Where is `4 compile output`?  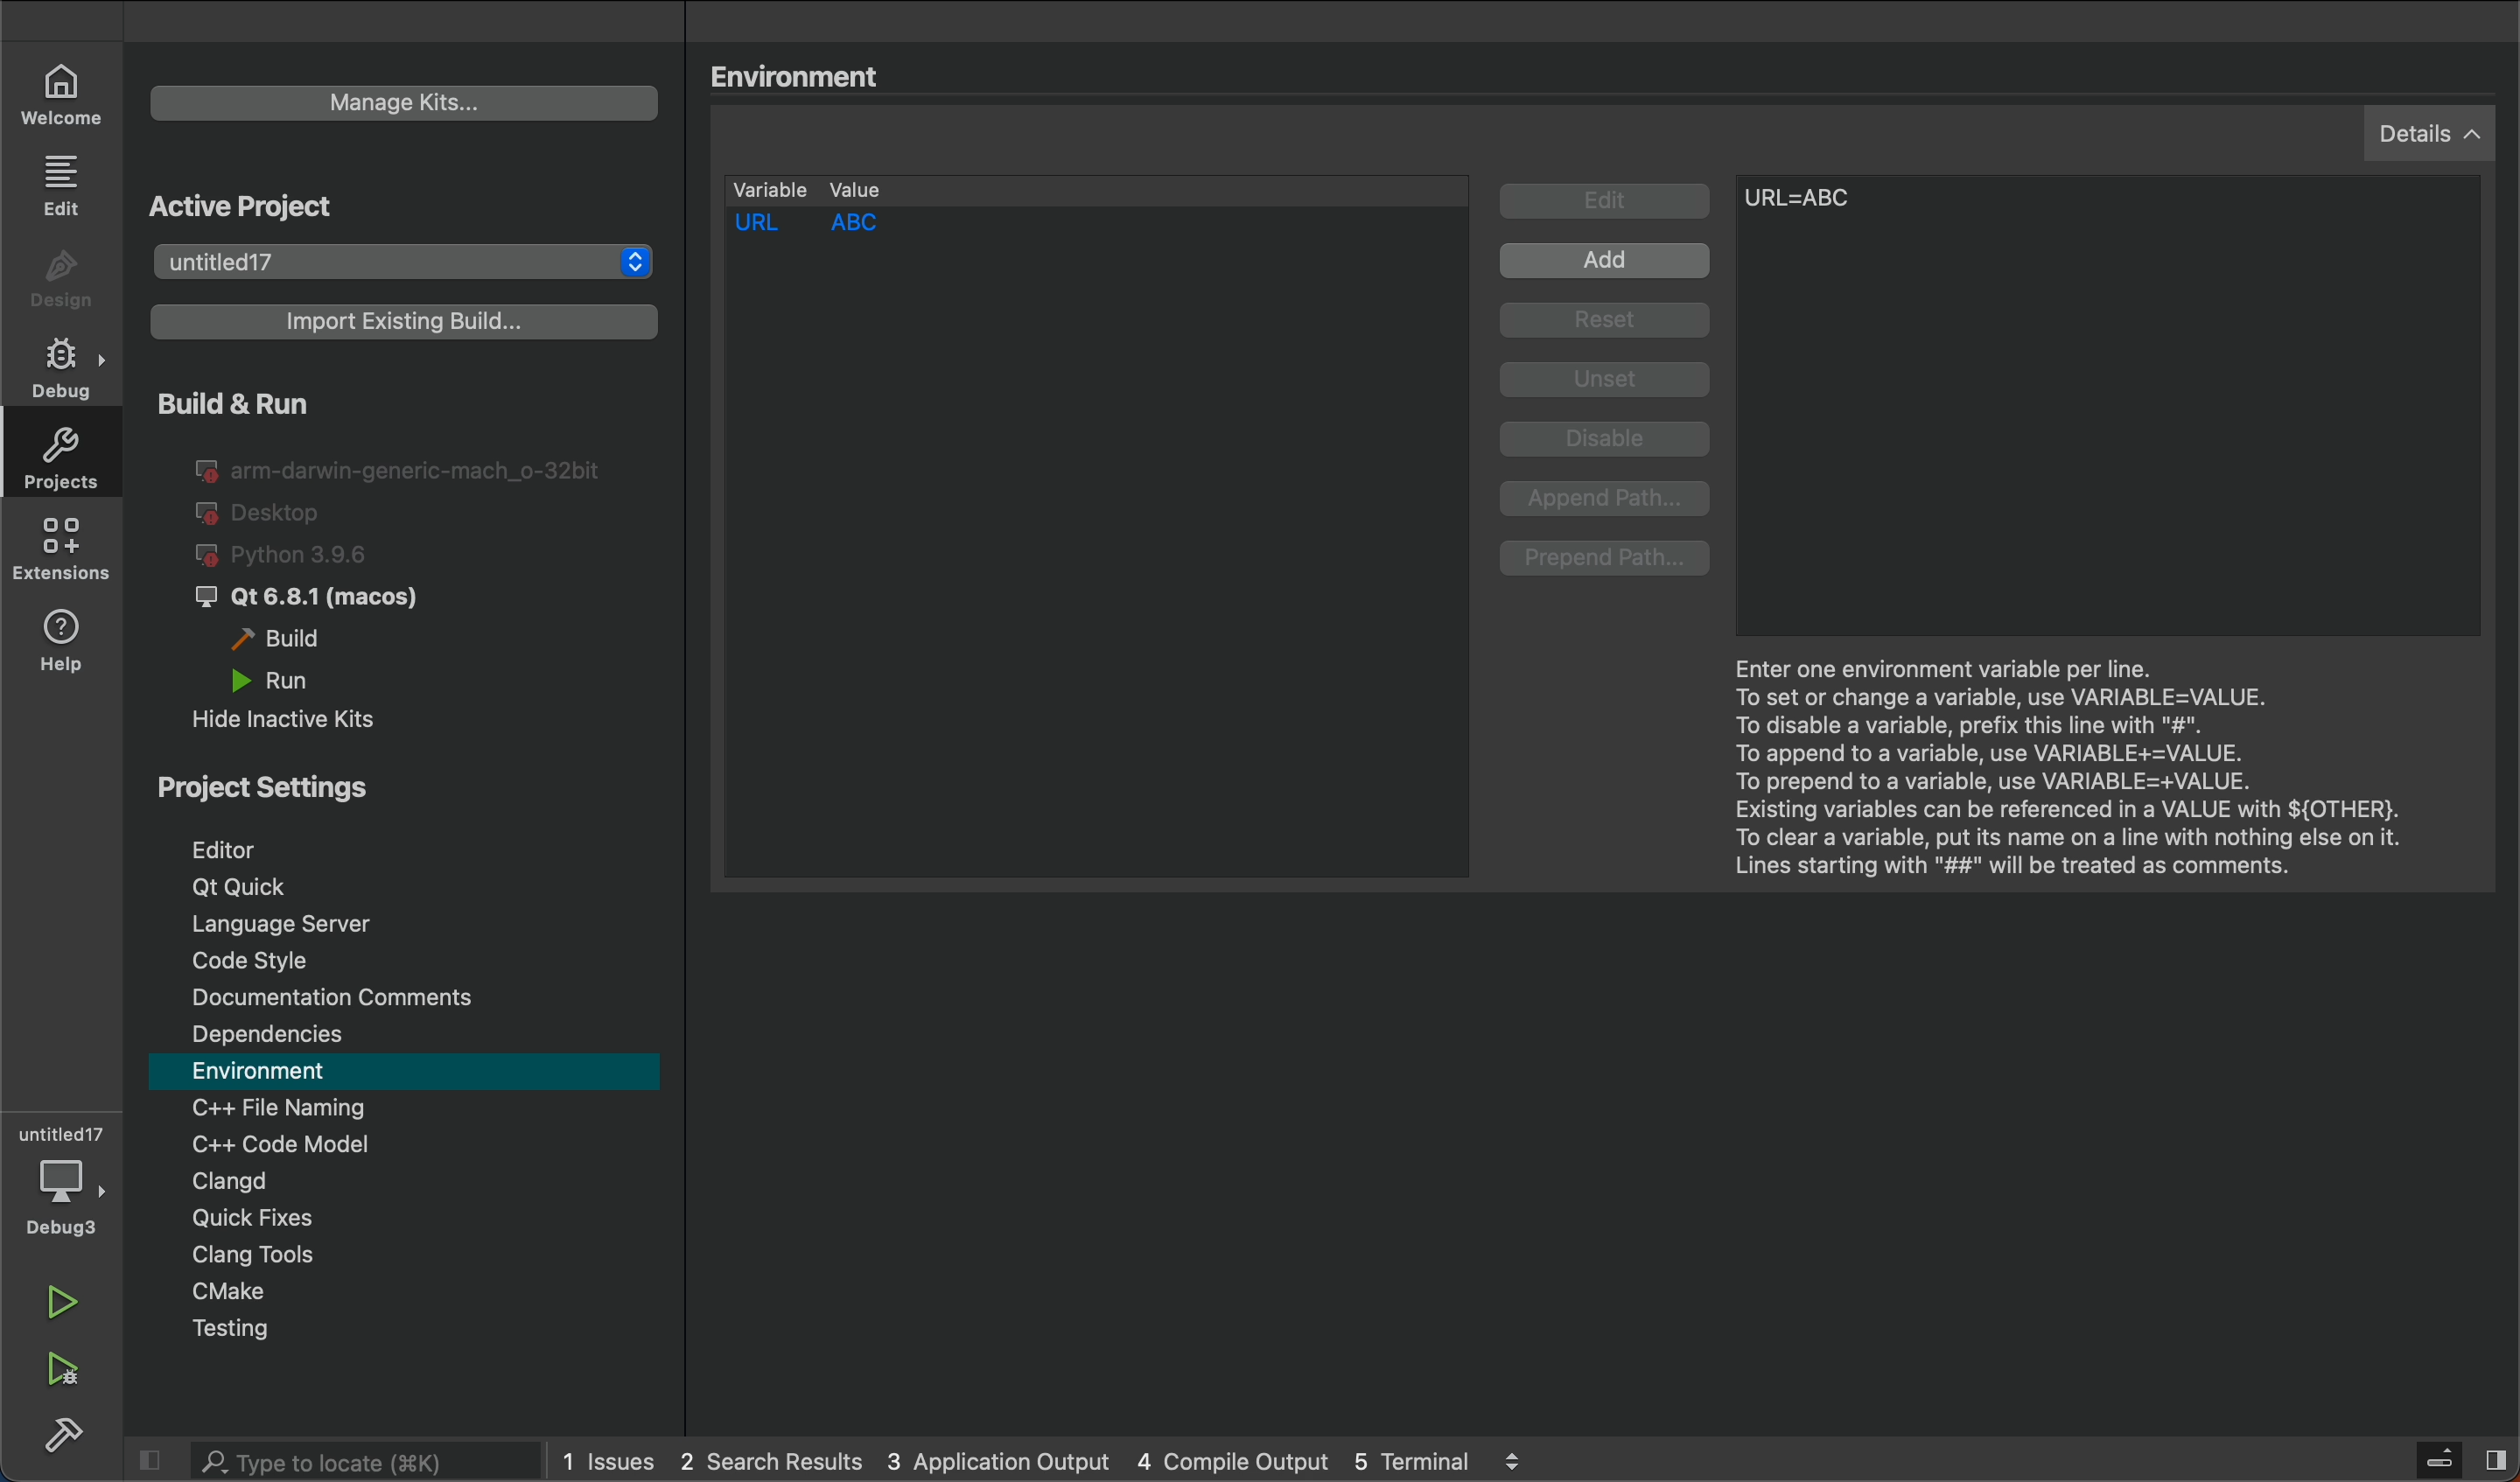
4 compile output is located at coordinates (1232, 1459).